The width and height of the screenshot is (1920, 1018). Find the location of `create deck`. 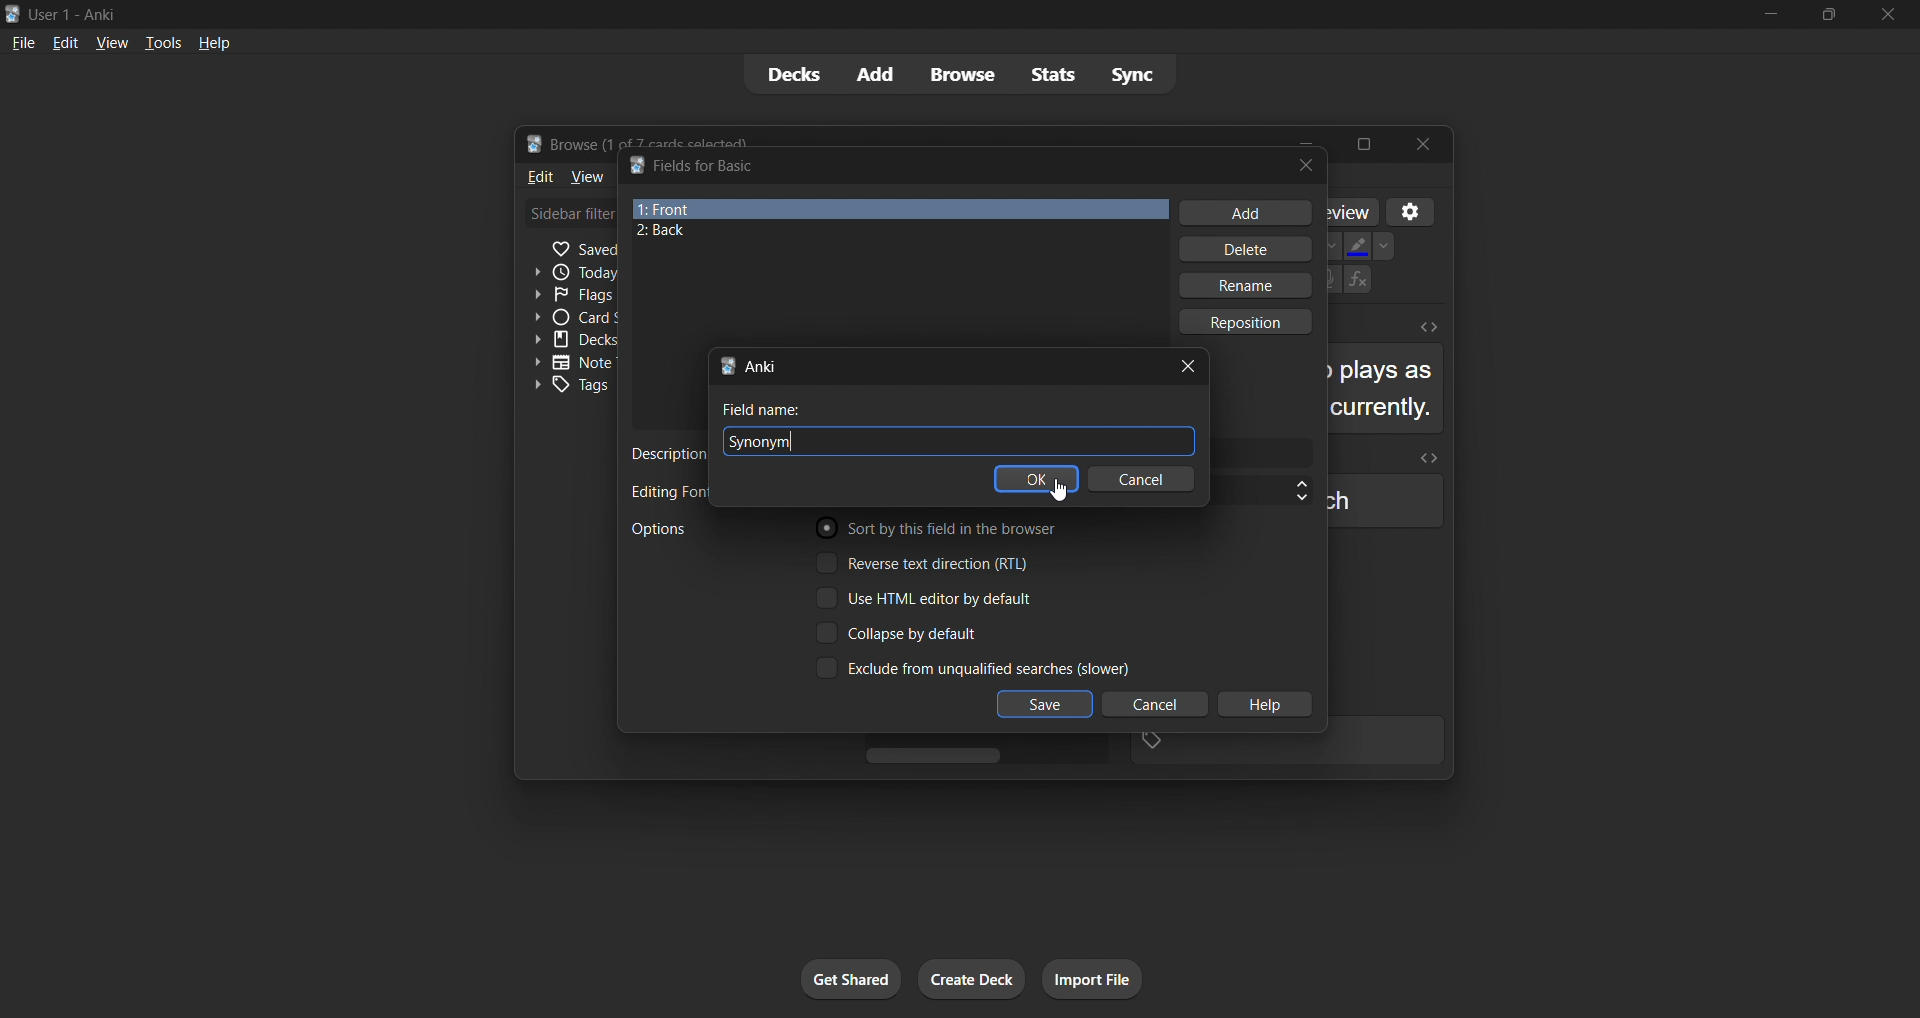

create deck is located at coordinates (1993, 2042).